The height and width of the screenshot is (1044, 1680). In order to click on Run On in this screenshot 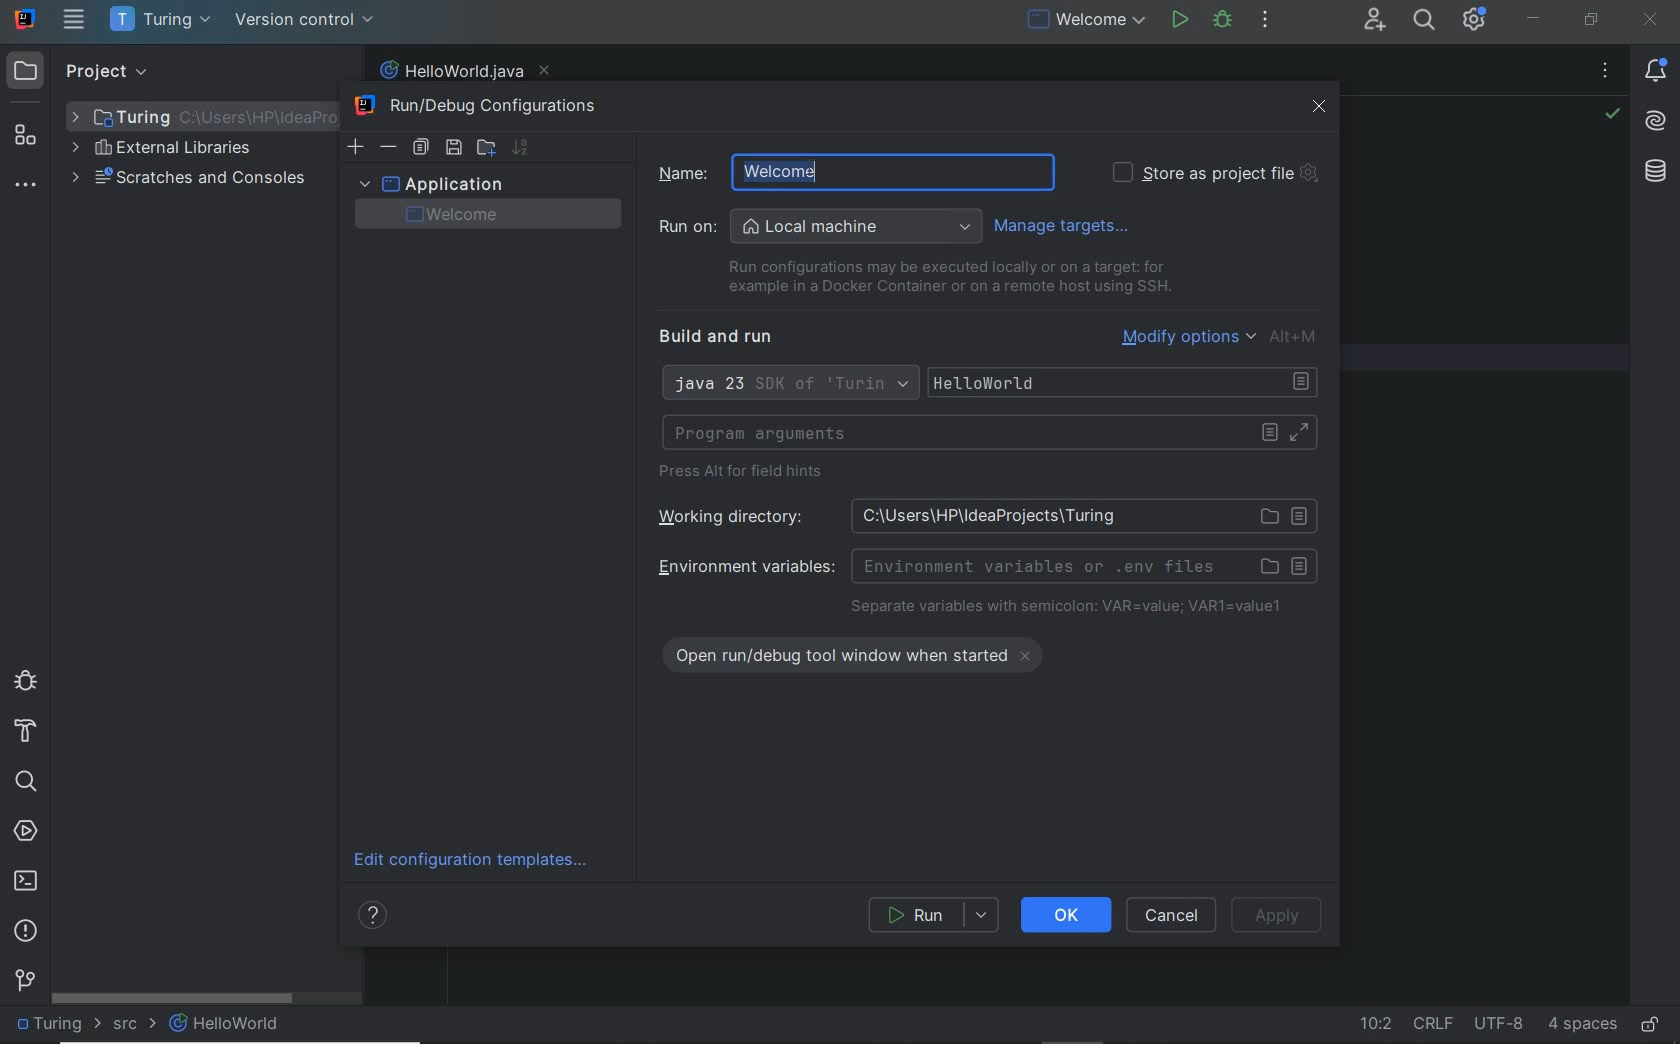, I will do `click(820, 227)`.